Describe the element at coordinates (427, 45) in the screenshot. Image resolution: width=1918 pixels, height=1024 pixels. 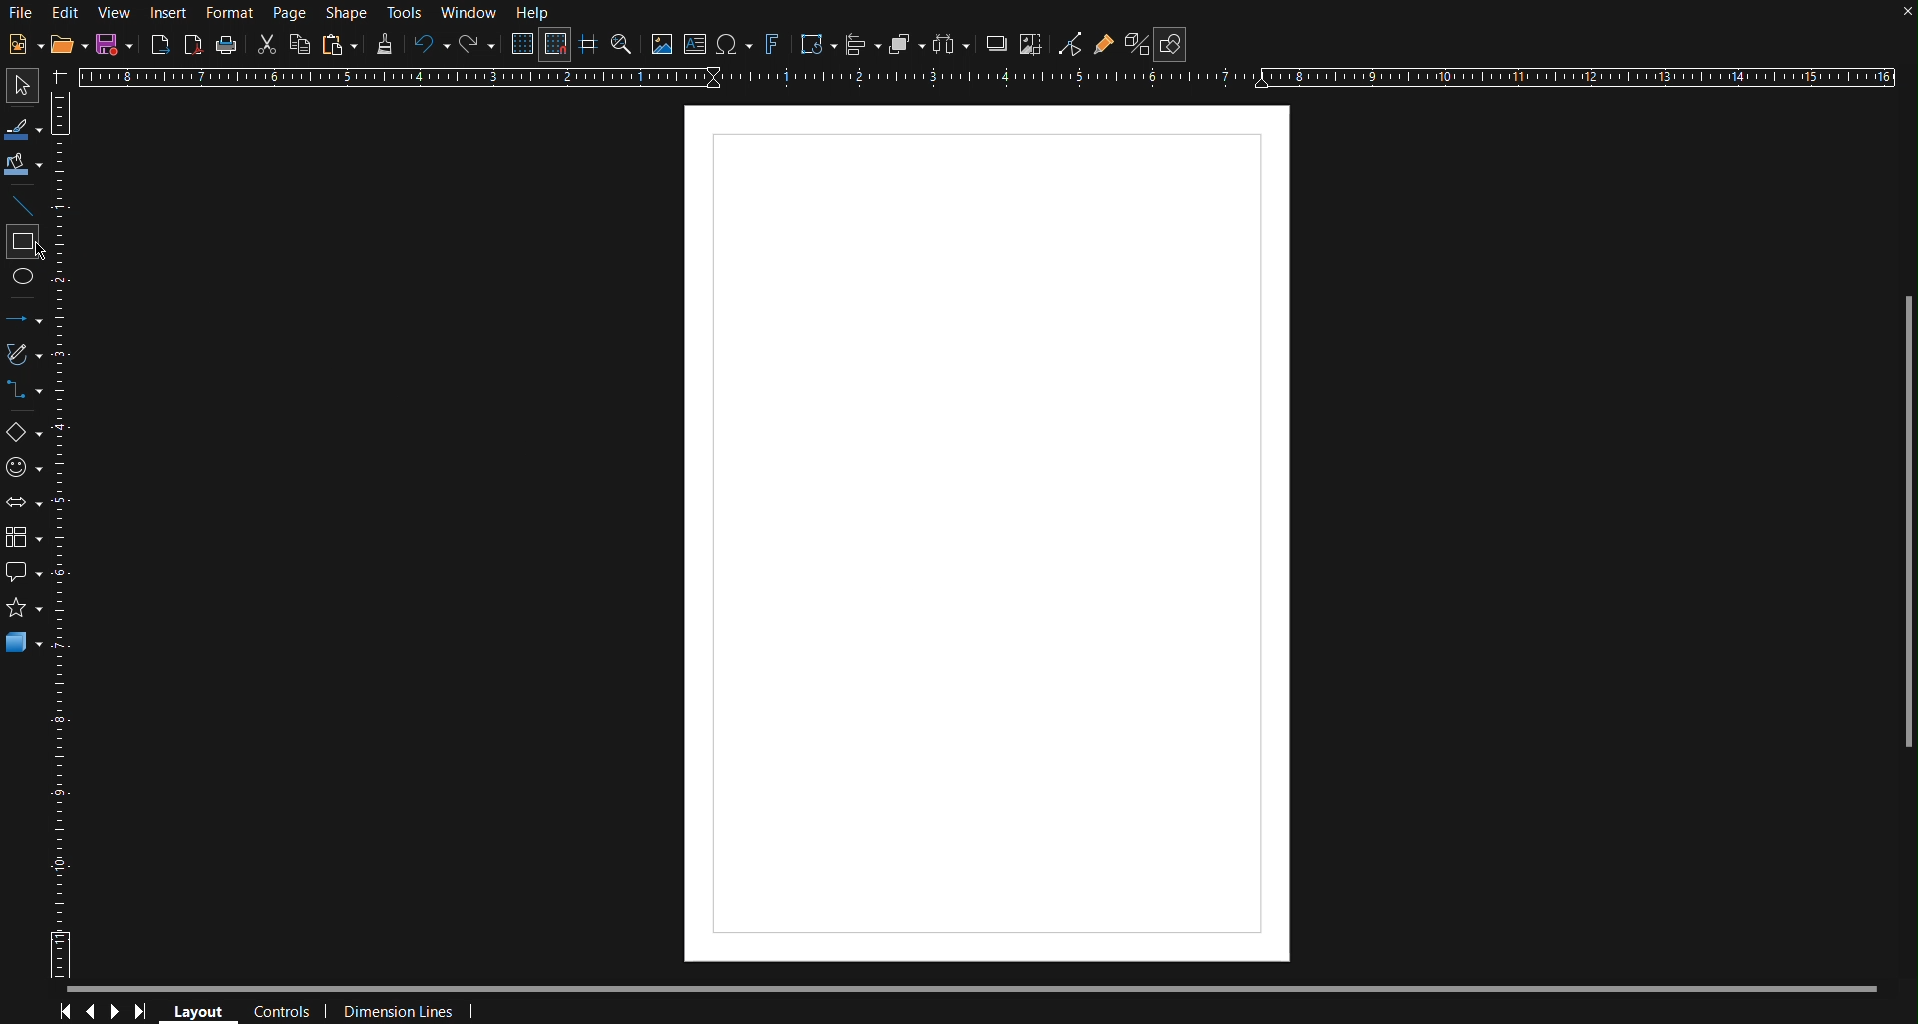
I see `Undo` at that location.